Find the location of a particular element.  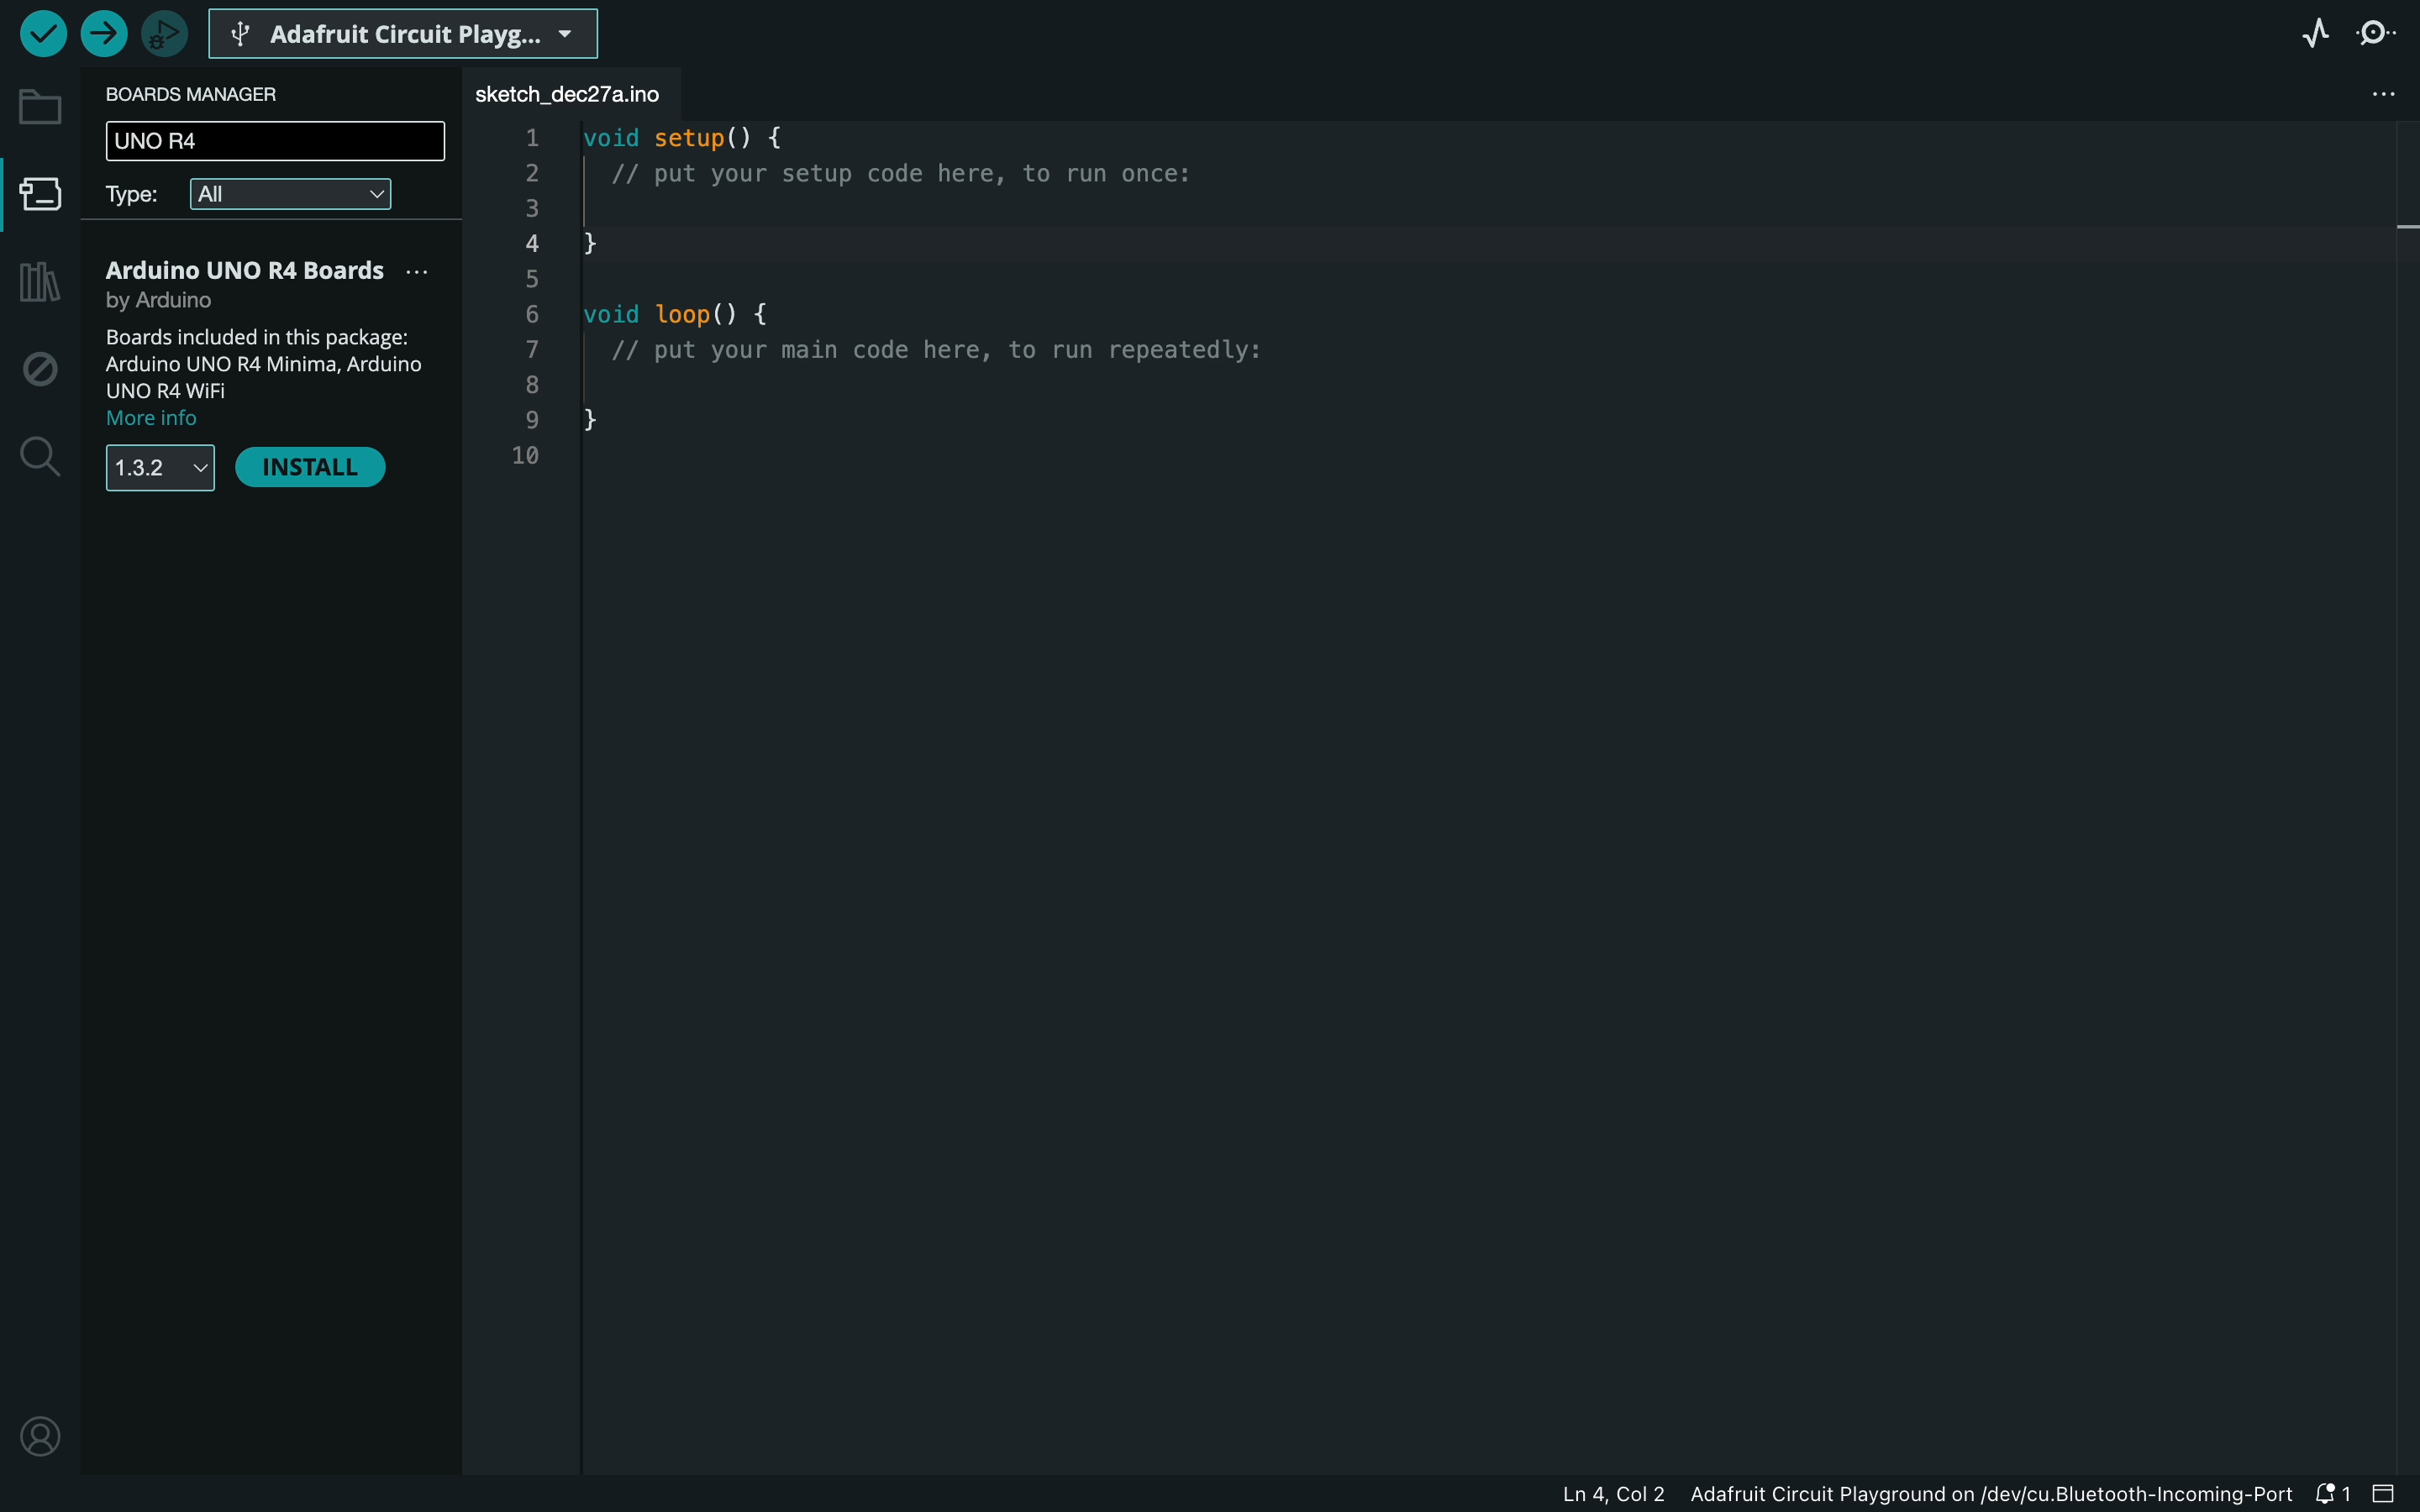

close slide bar is located at coordinates (2387, 1493).